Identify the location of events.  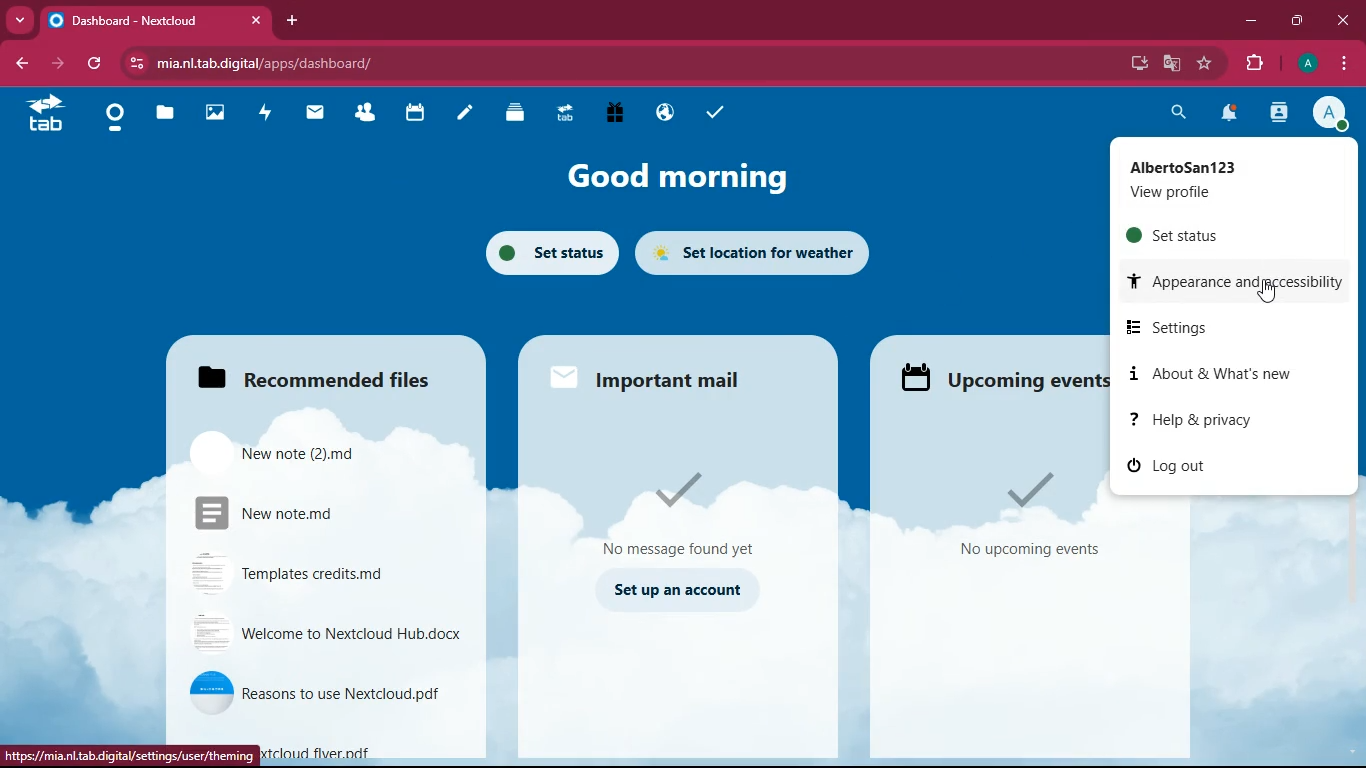
(996, 376).